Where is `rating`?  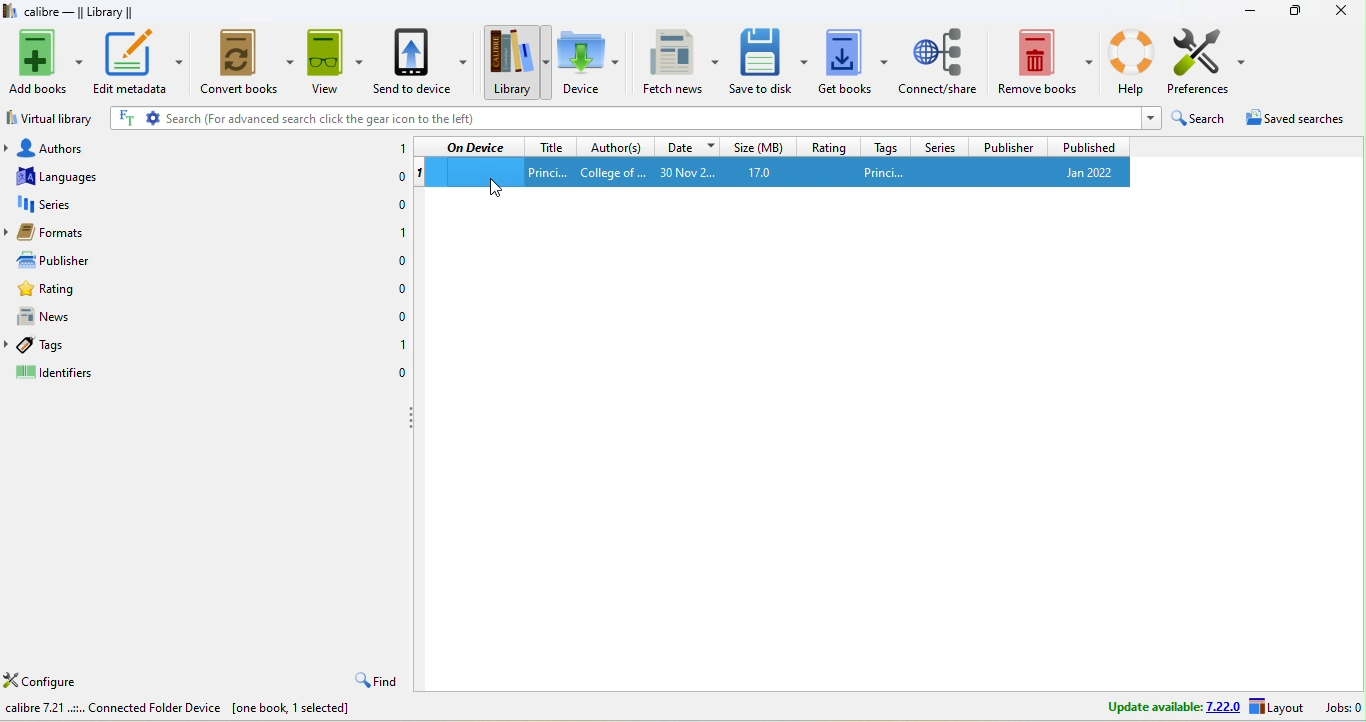 rating is located at coordinates (828, 146).